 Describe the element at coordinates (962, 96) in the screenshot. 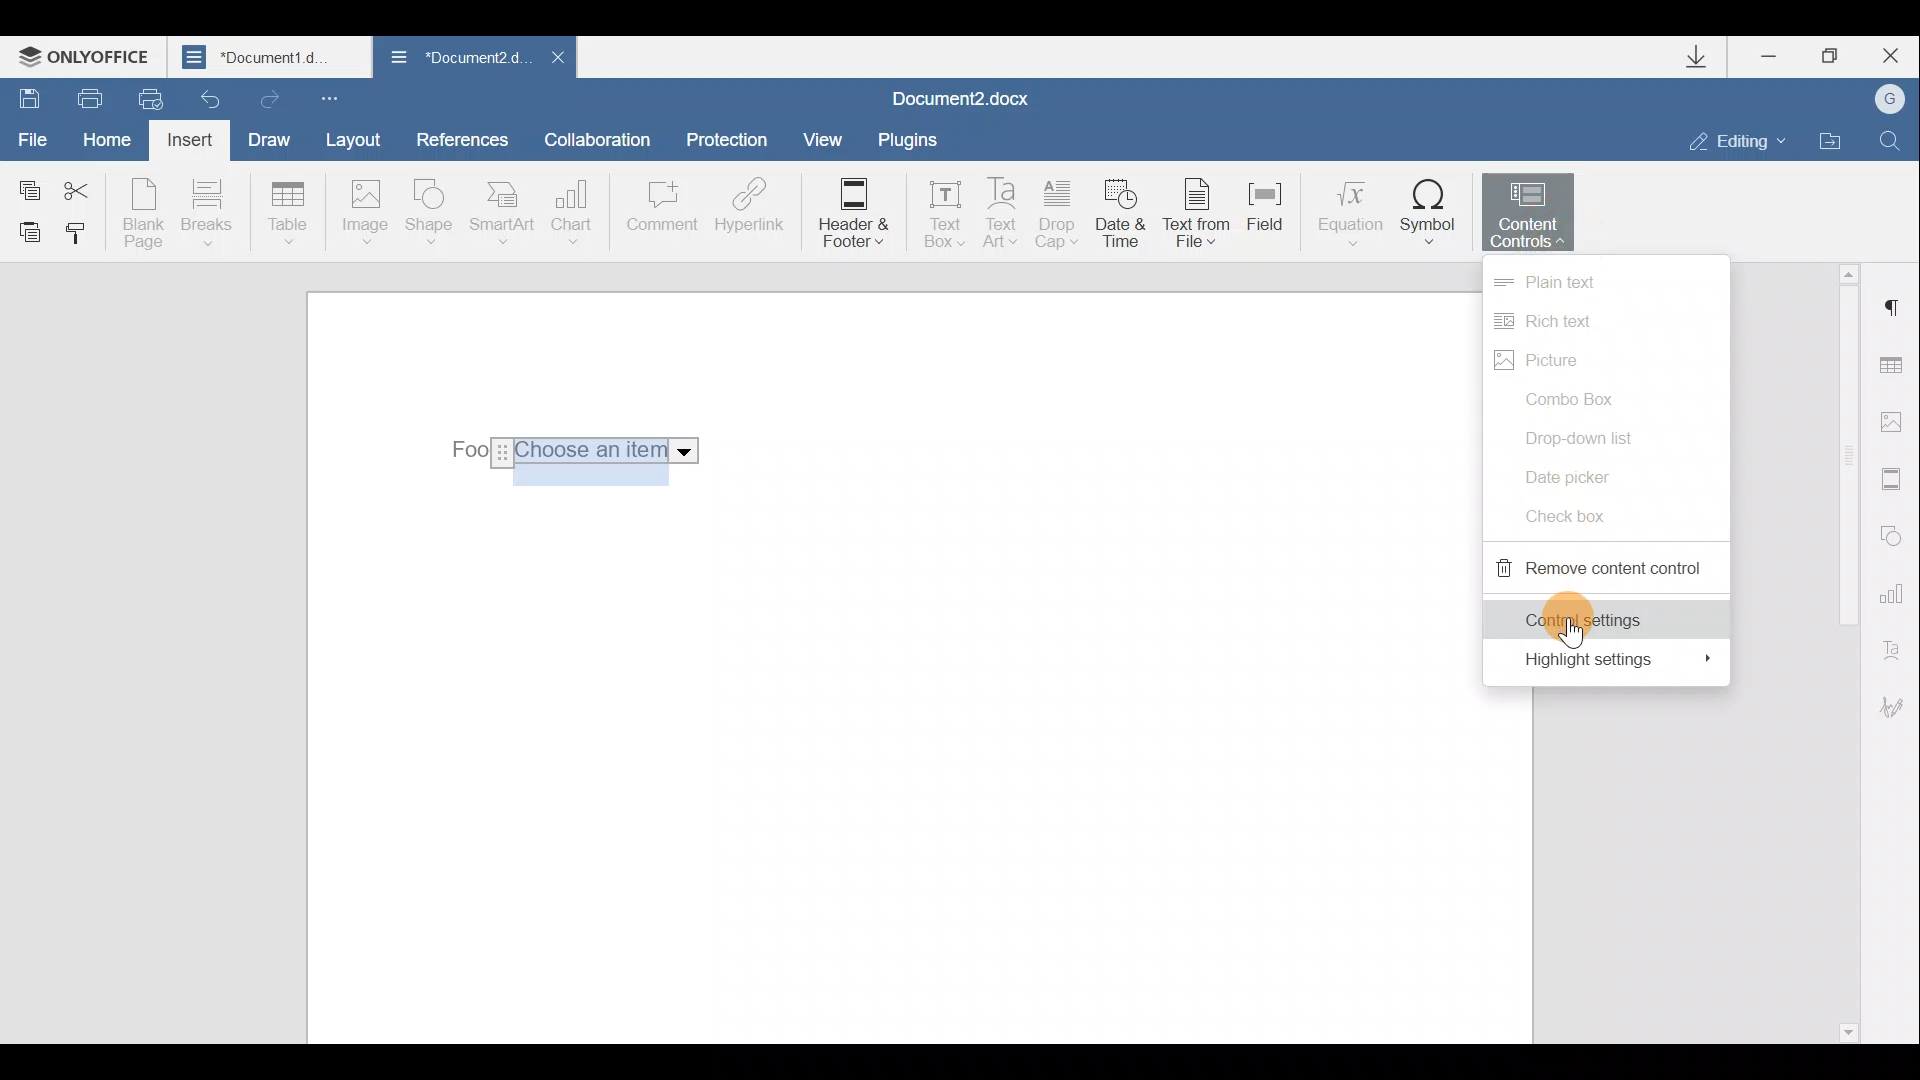

I see `Document2.docx` at that location.